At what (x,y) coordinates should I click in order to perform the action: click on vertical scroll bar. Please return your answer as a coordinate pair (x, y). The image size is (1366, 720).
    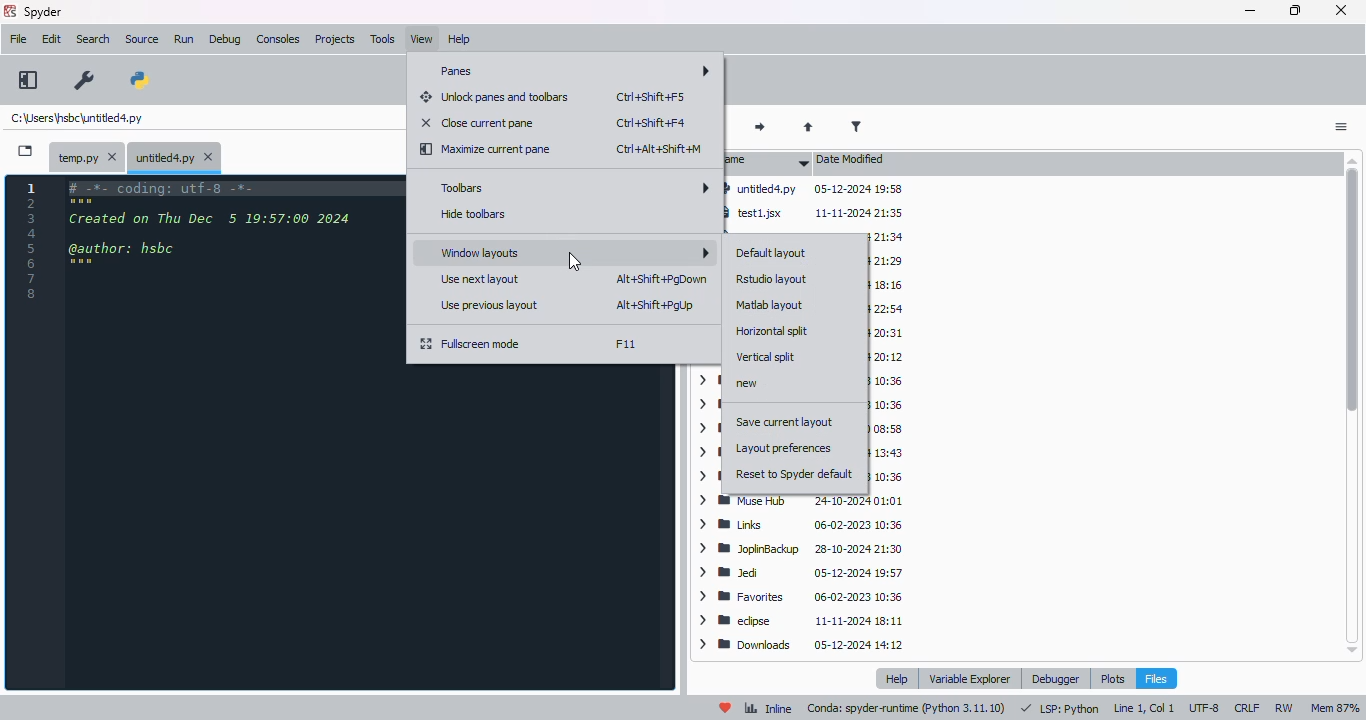
    Looking at the image, I should click on (1355, 404).